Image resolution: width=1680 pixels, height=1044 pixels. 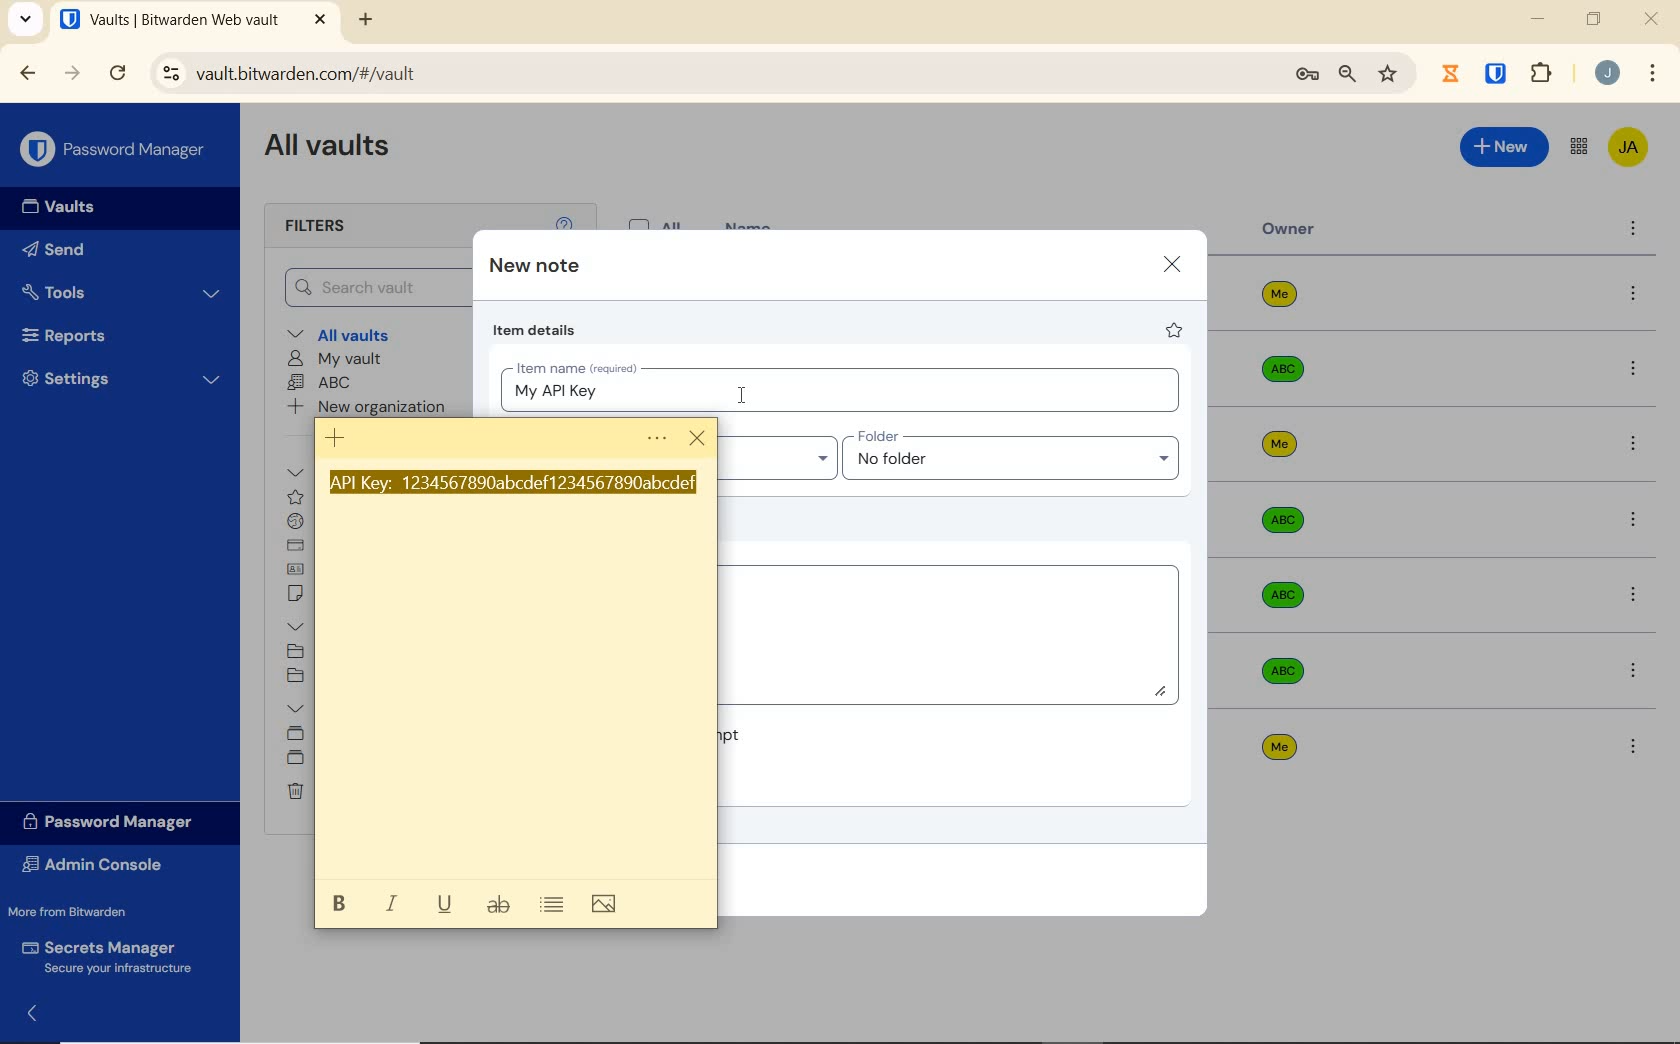 What do you see at coordinates (446, 902) in the screenshot?
I see `underline` at bounding box center [446, 902].